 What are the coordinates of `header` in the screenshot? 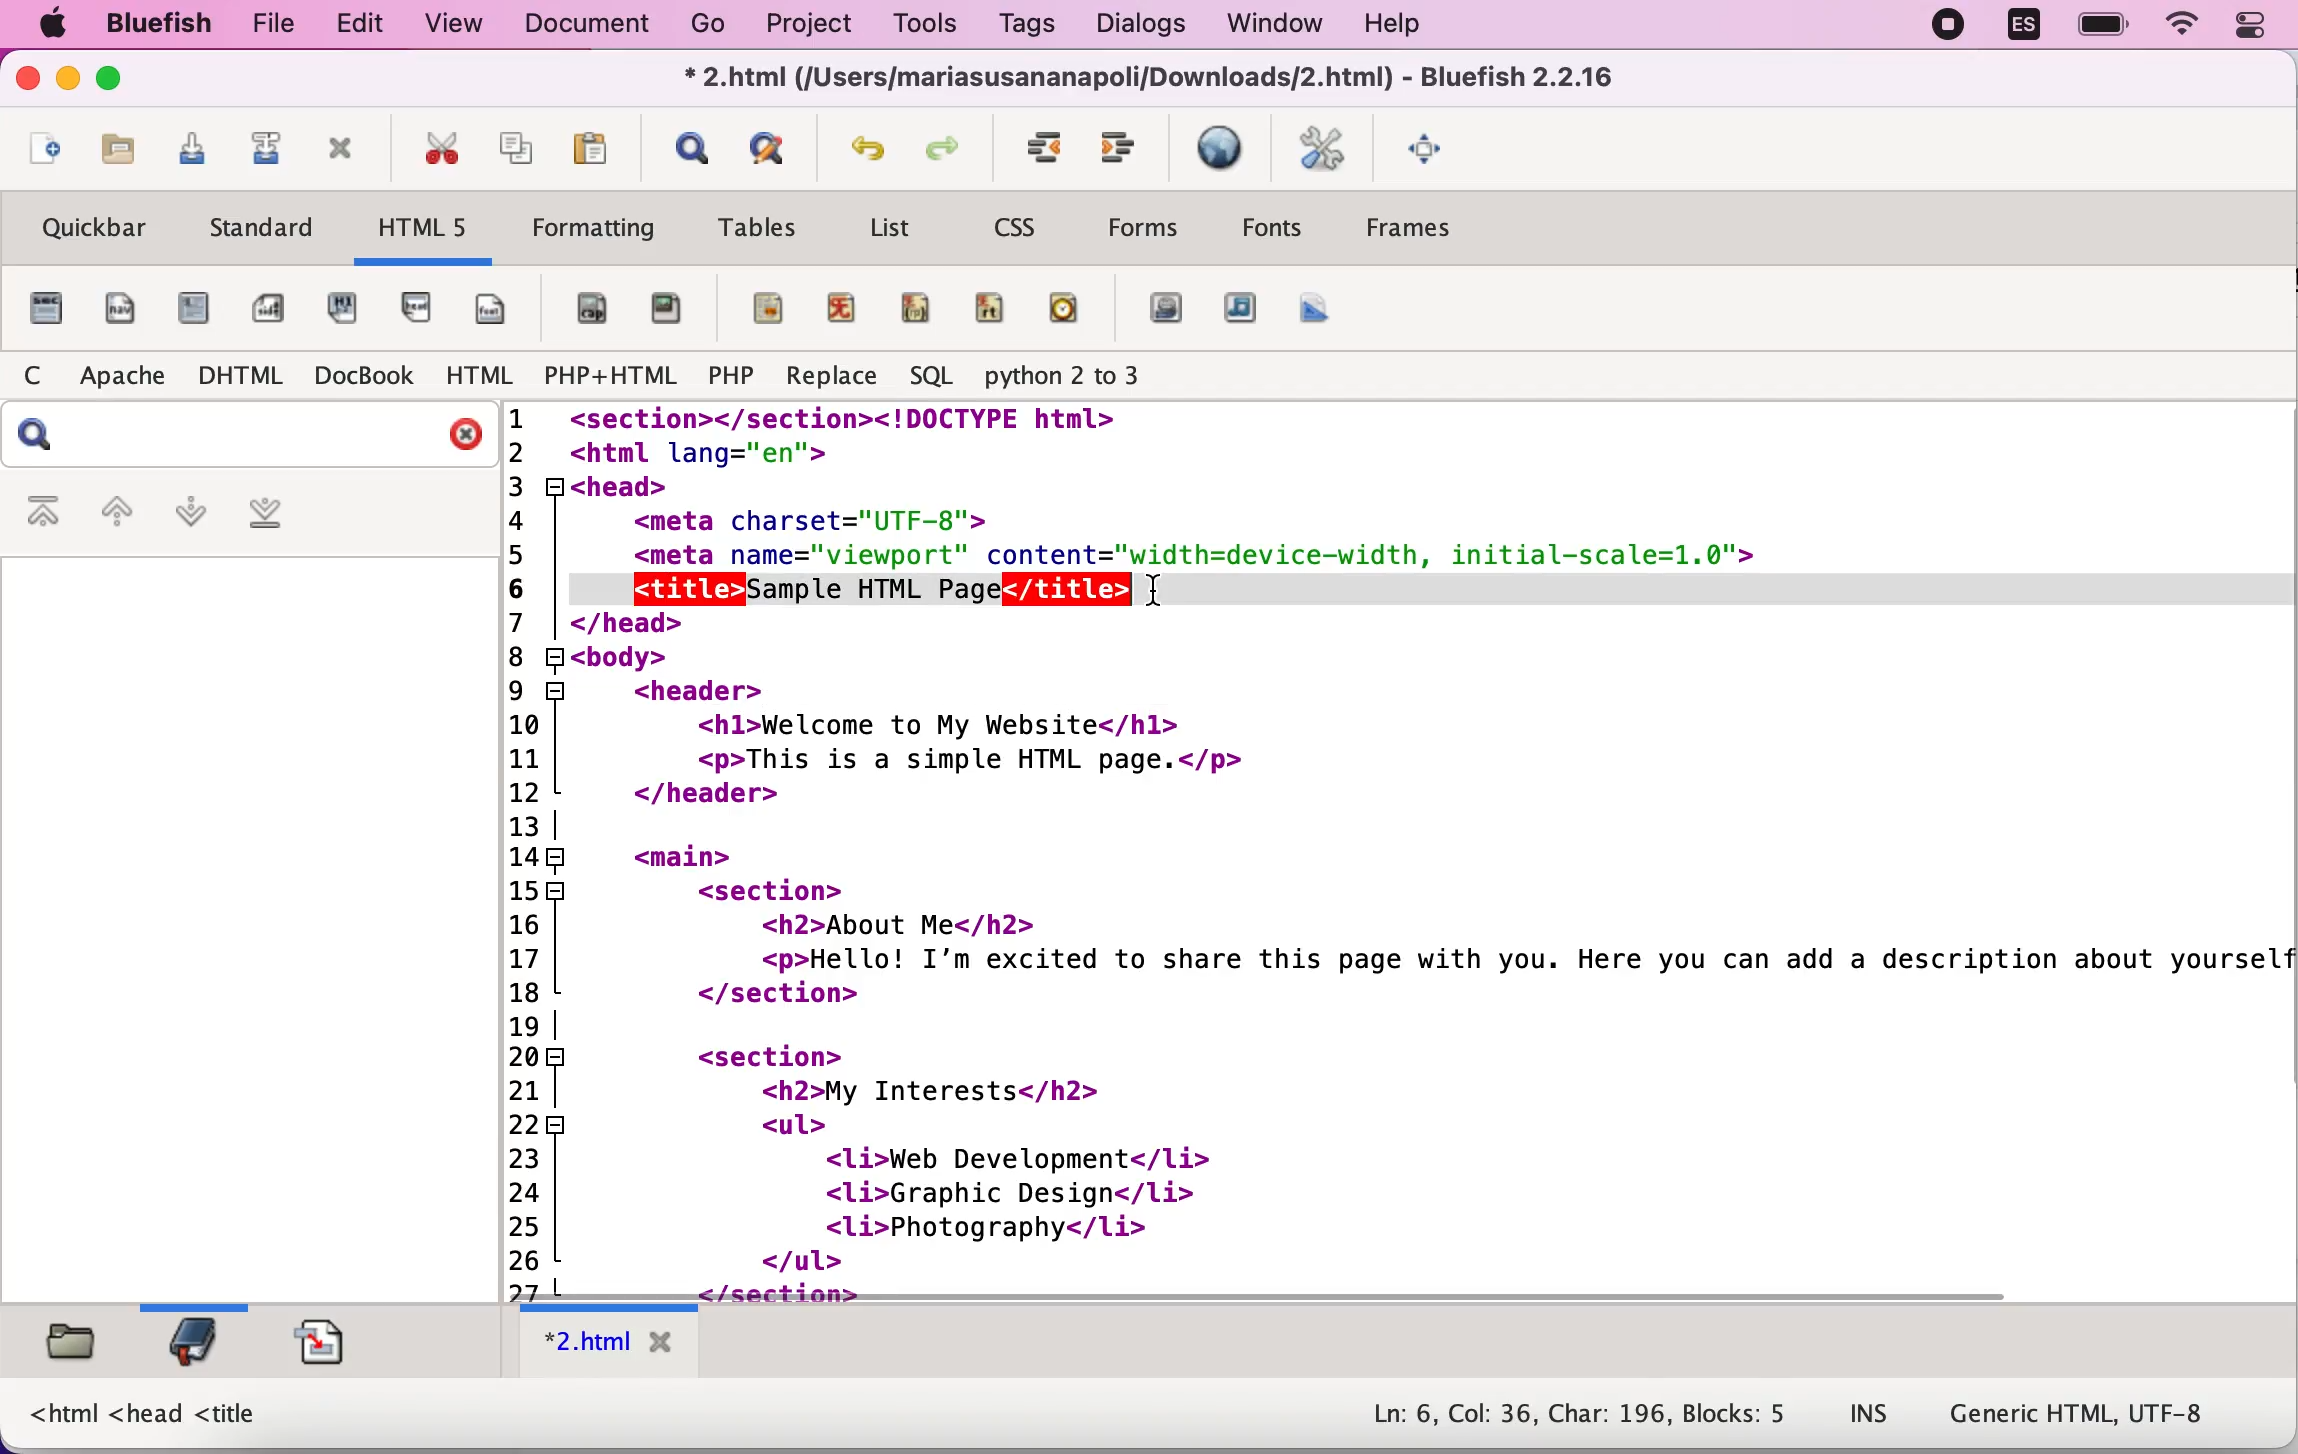 It's located at (424, 308).